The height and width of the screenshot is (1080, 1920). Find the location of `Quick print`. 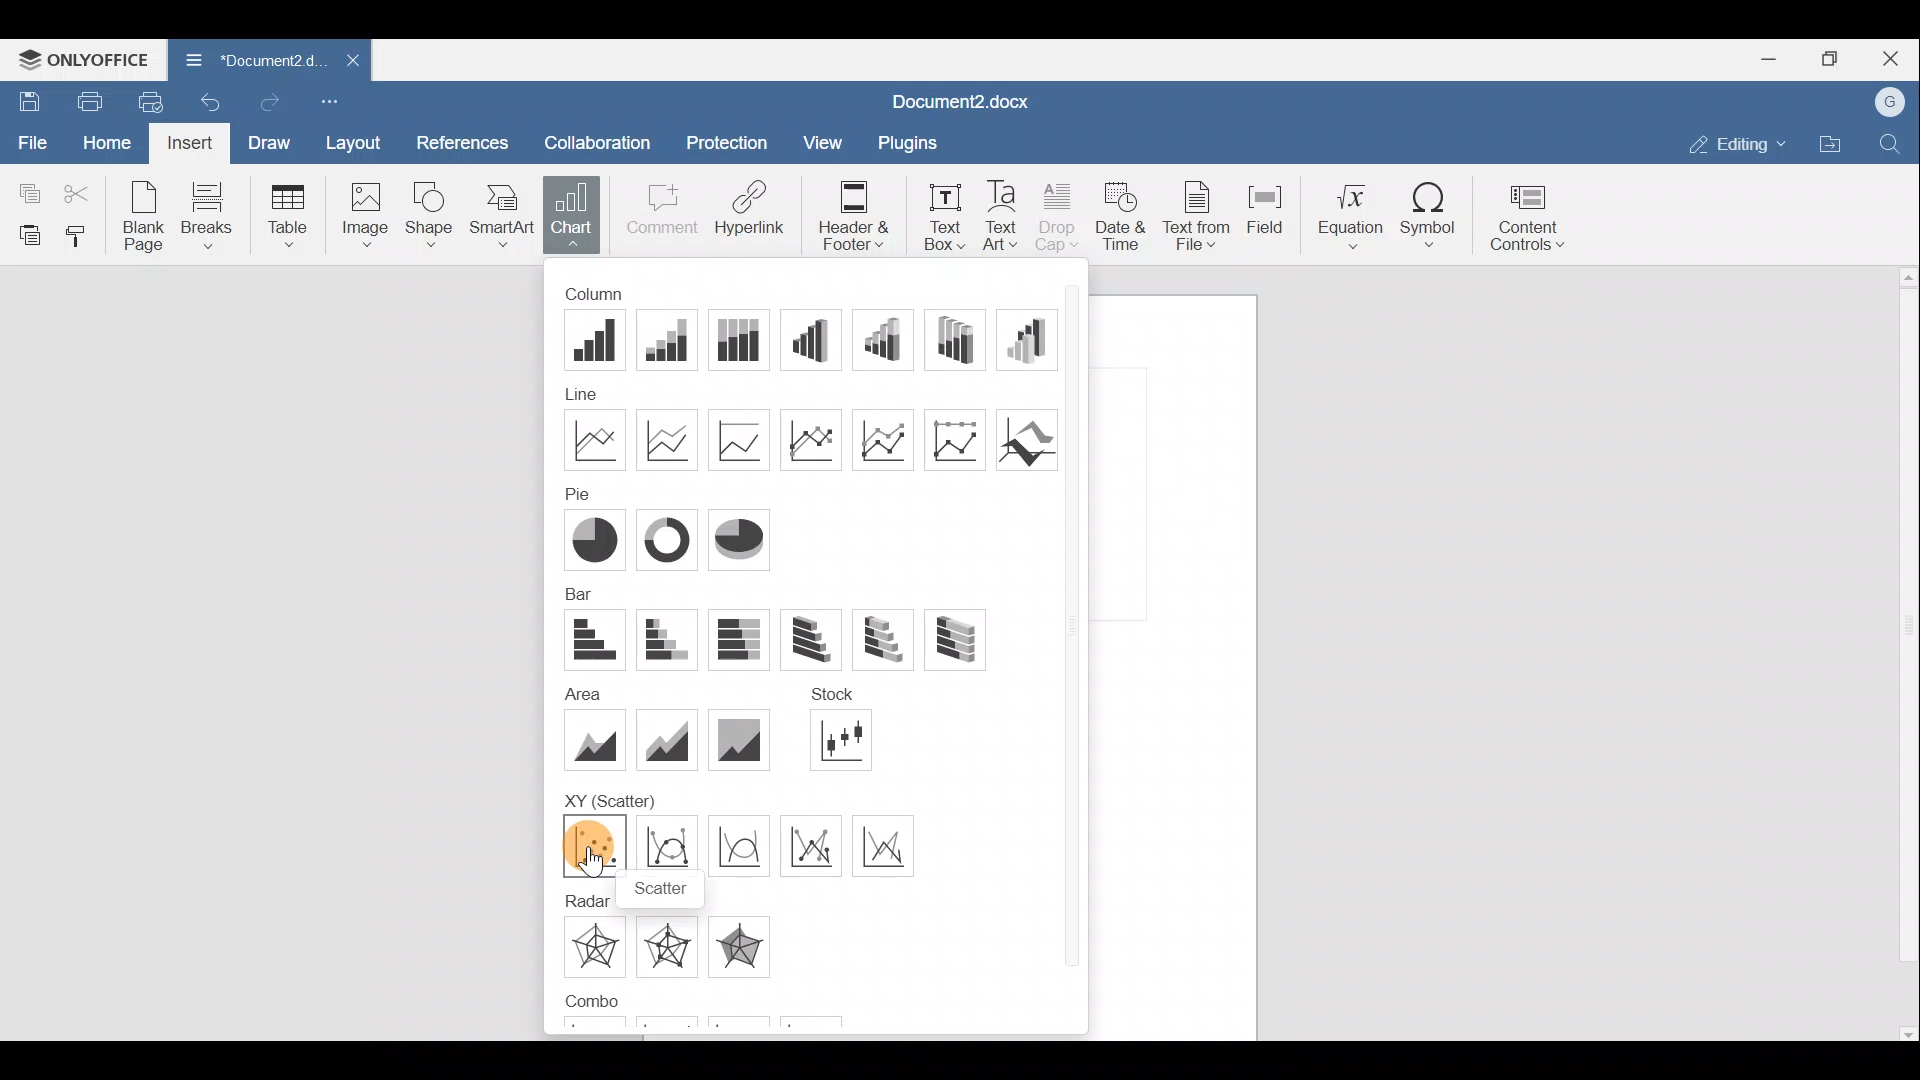

Quick print is located at coordinates (152, 102).